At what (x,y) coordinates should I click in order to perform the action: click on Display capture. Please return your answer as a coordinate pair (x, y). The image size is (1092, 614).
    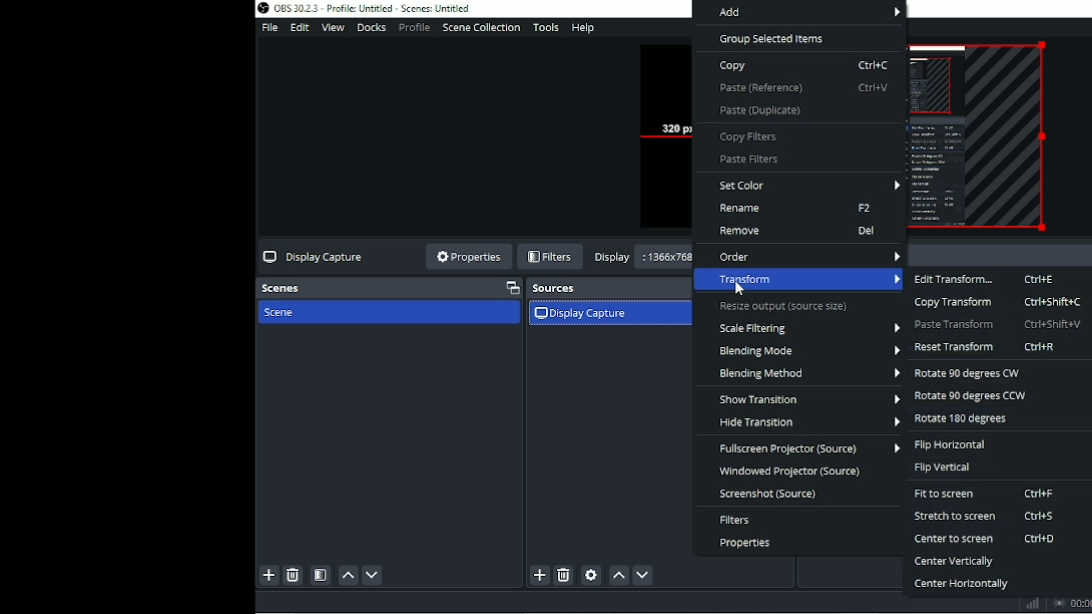
    Looking at the image, I should click on (314, 257).